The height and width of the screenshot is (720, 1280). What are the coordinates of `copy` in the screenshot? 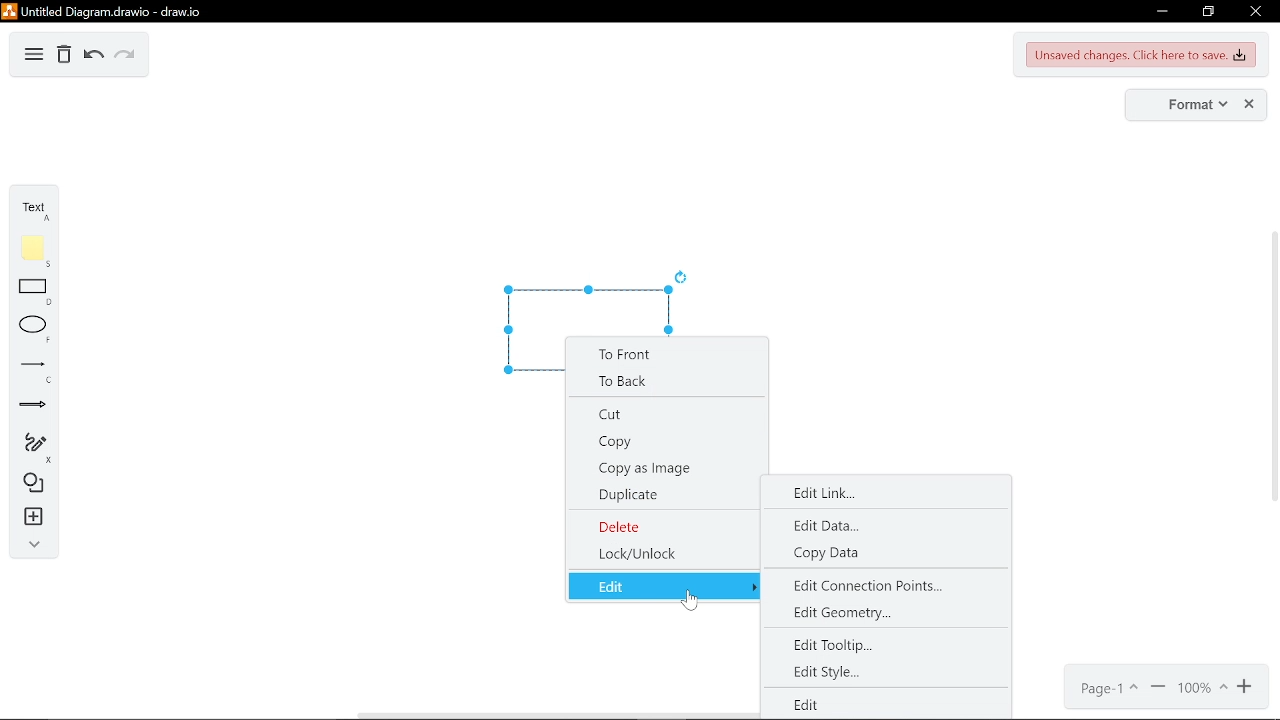 It's located at (662, 442).